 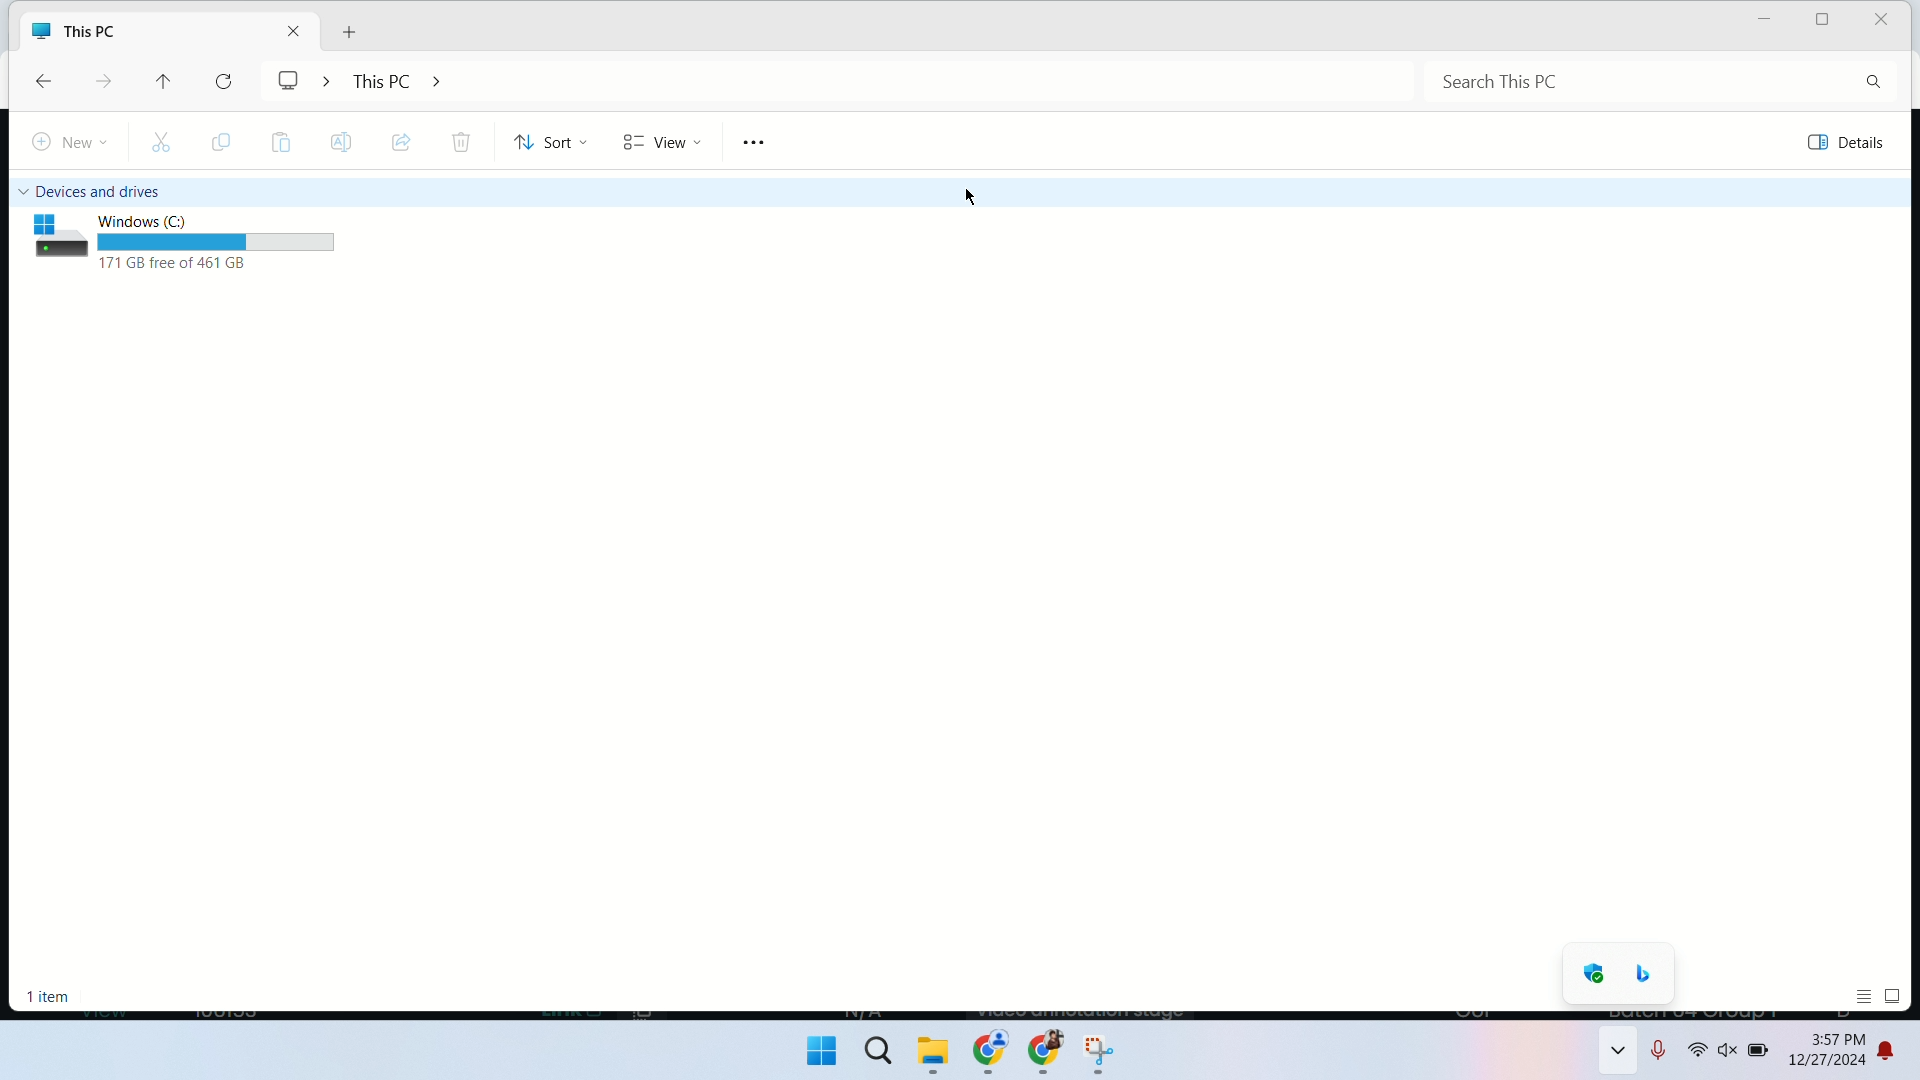 I want to click on display icons, so click(x=1894, y=998).